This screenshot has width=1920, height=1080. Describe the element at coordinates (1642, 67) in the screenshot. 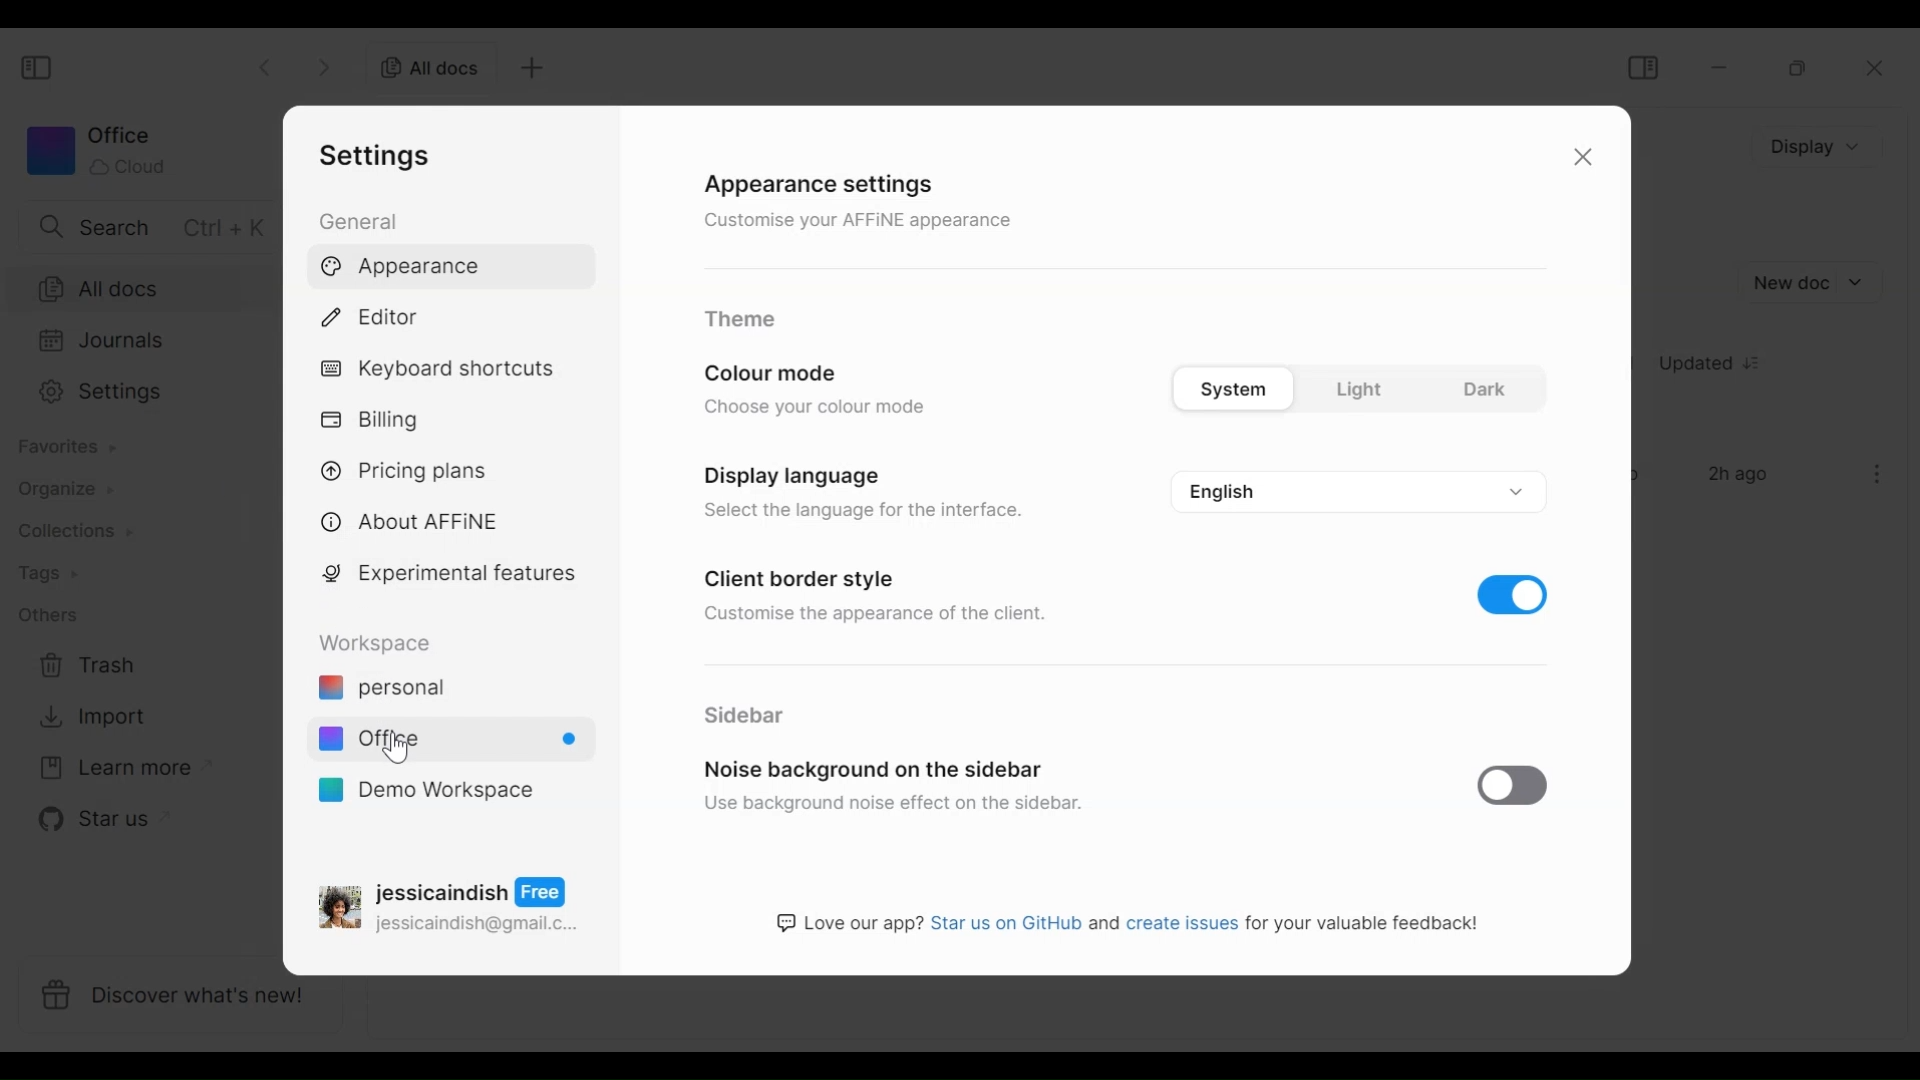

I see `Show/Hide Sidebar` at that location.